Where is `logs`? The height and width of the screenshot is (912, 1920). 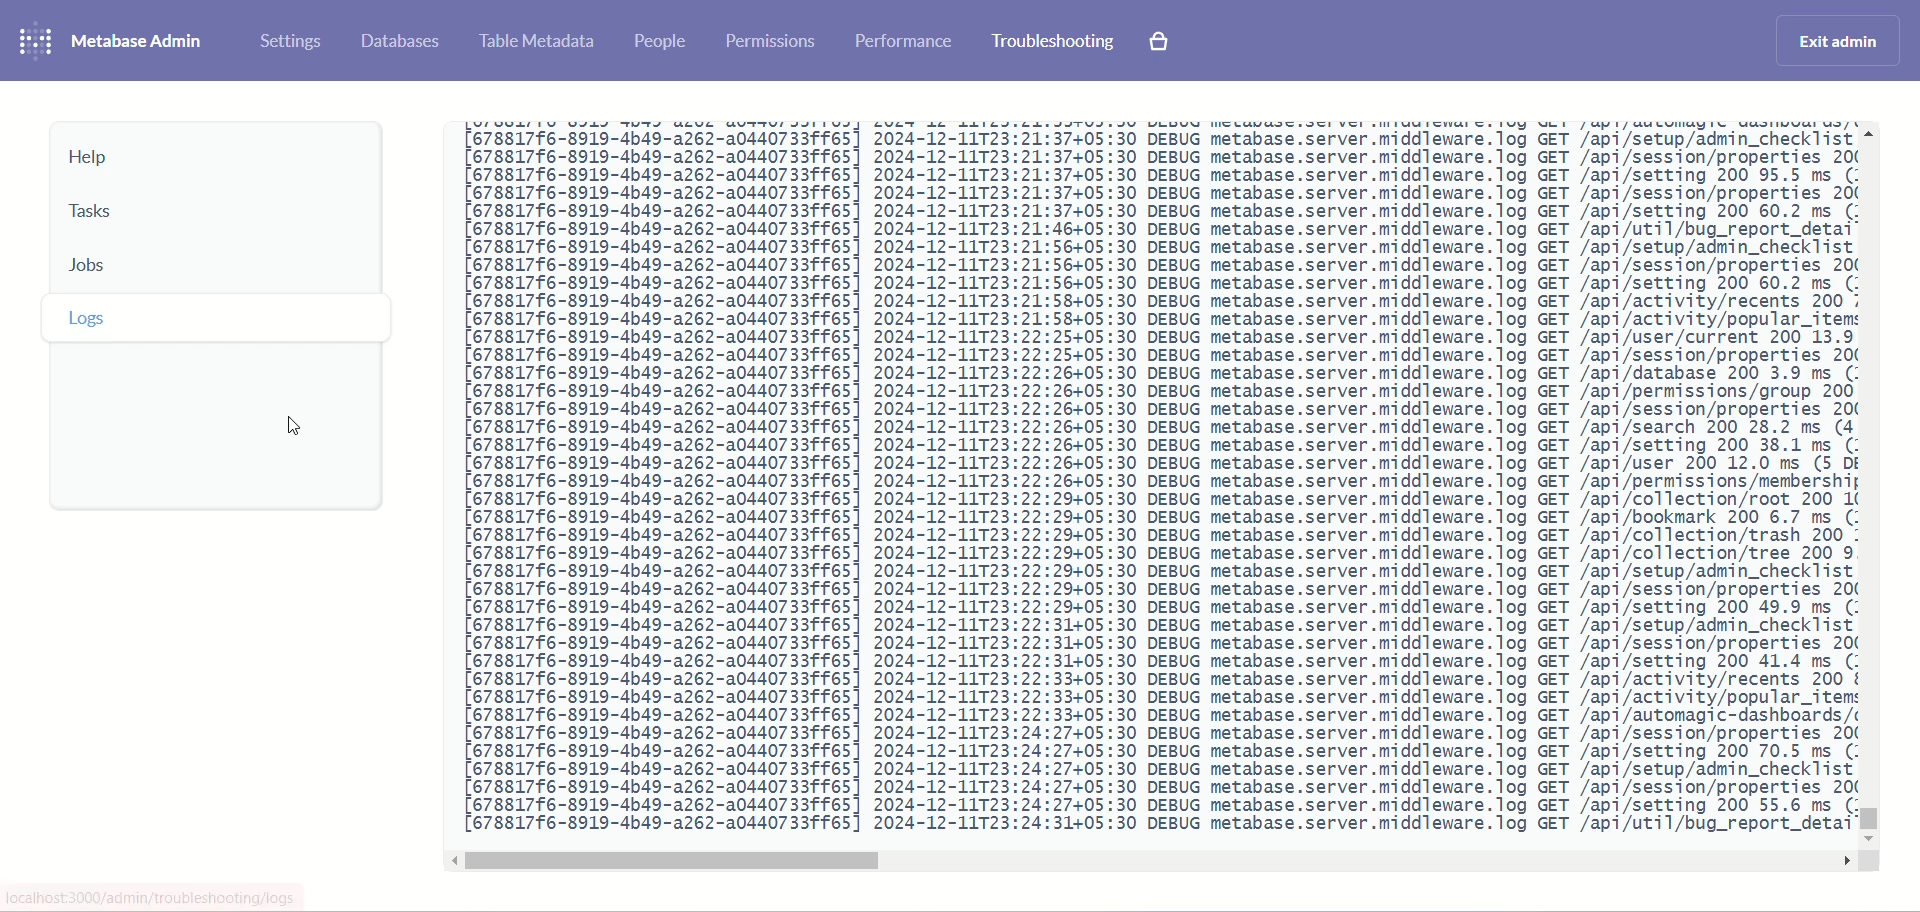
logs is located at coordinates (1155, 479).